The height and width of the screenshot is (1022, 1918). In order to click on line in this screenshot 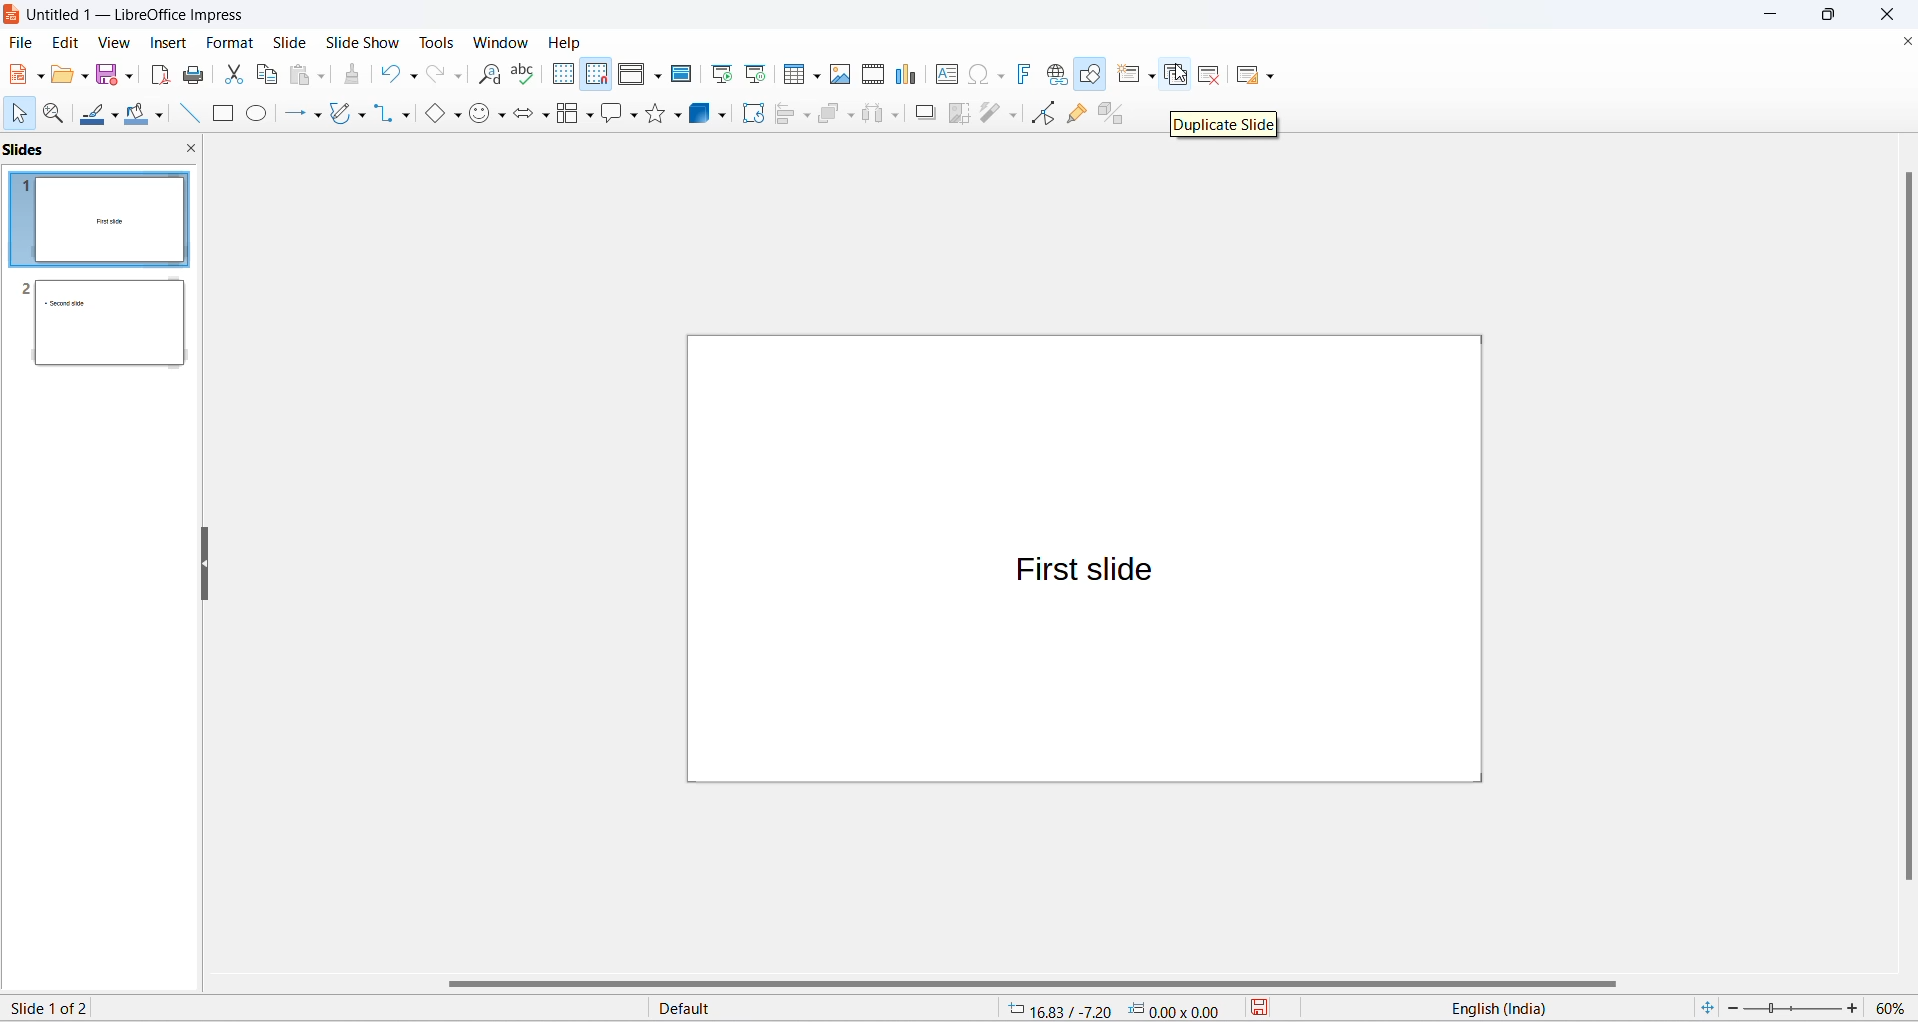, I will do `click(188, 115)`.